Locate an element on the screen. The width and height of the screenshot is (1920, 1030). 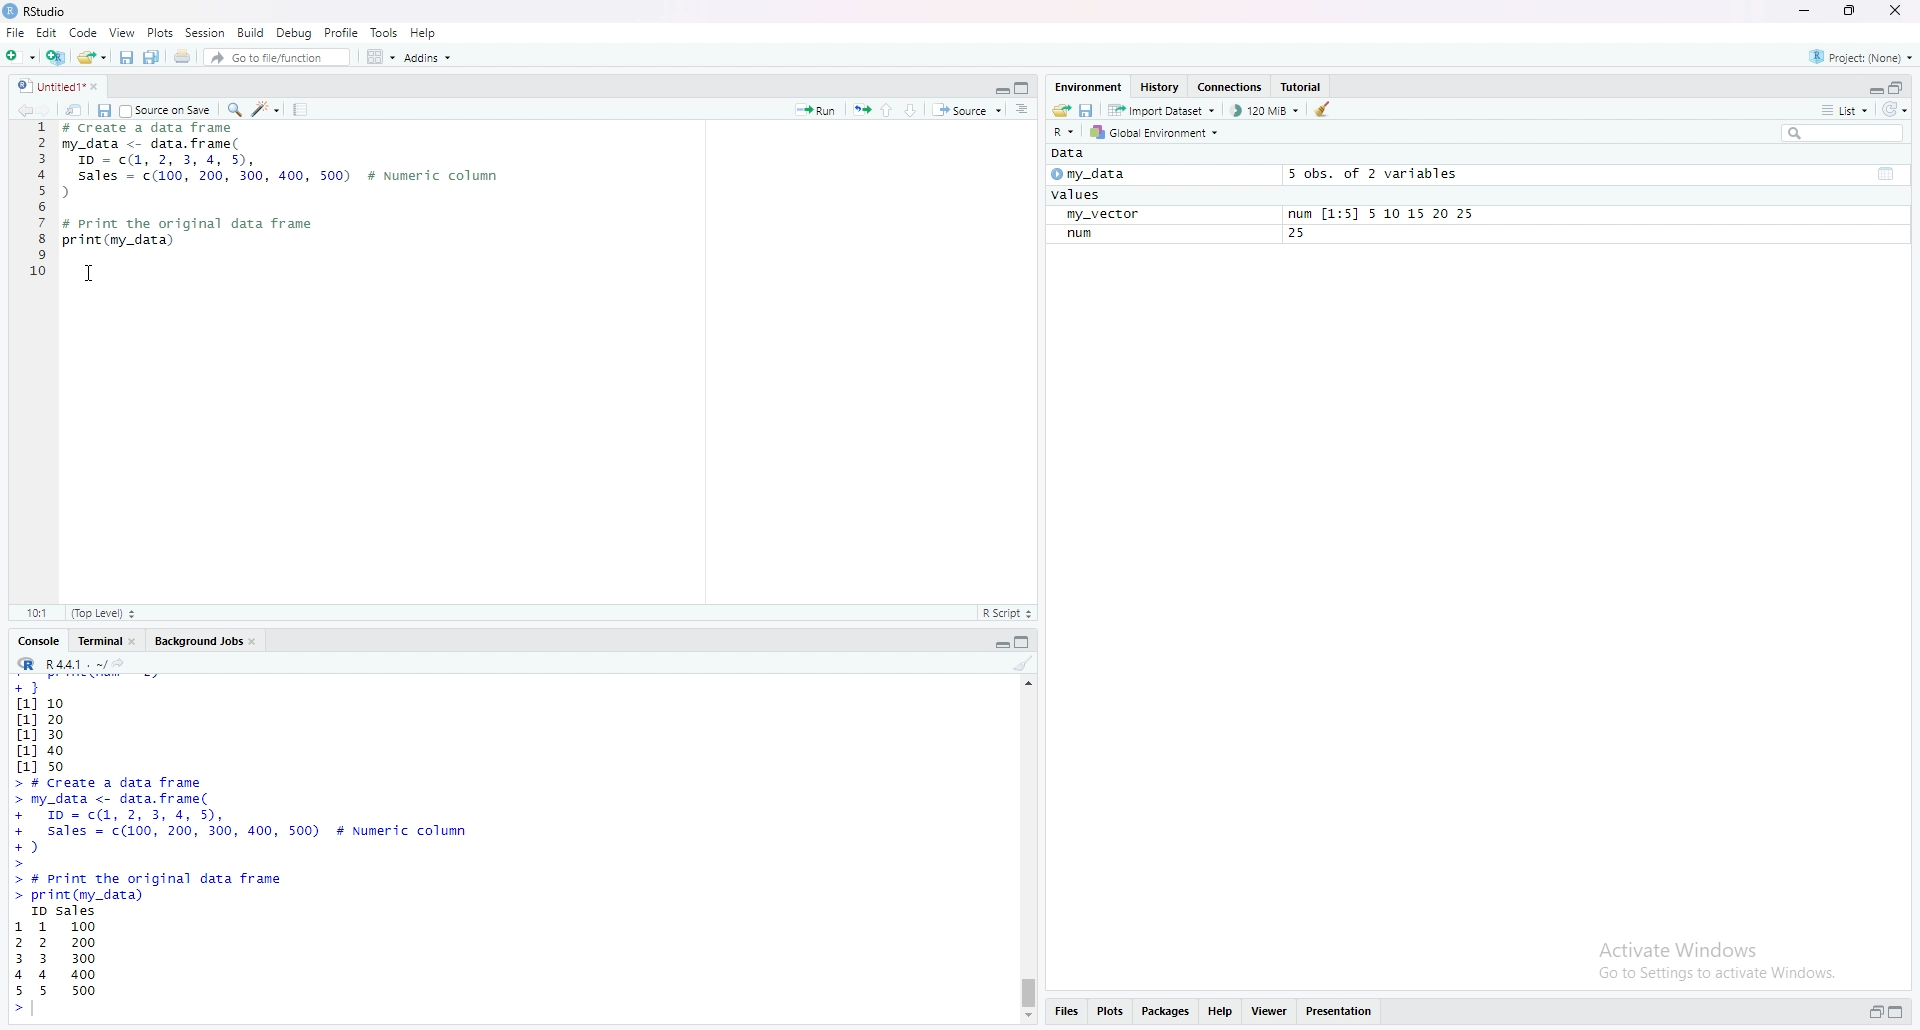
Debug is located at coordinates (296, 32).